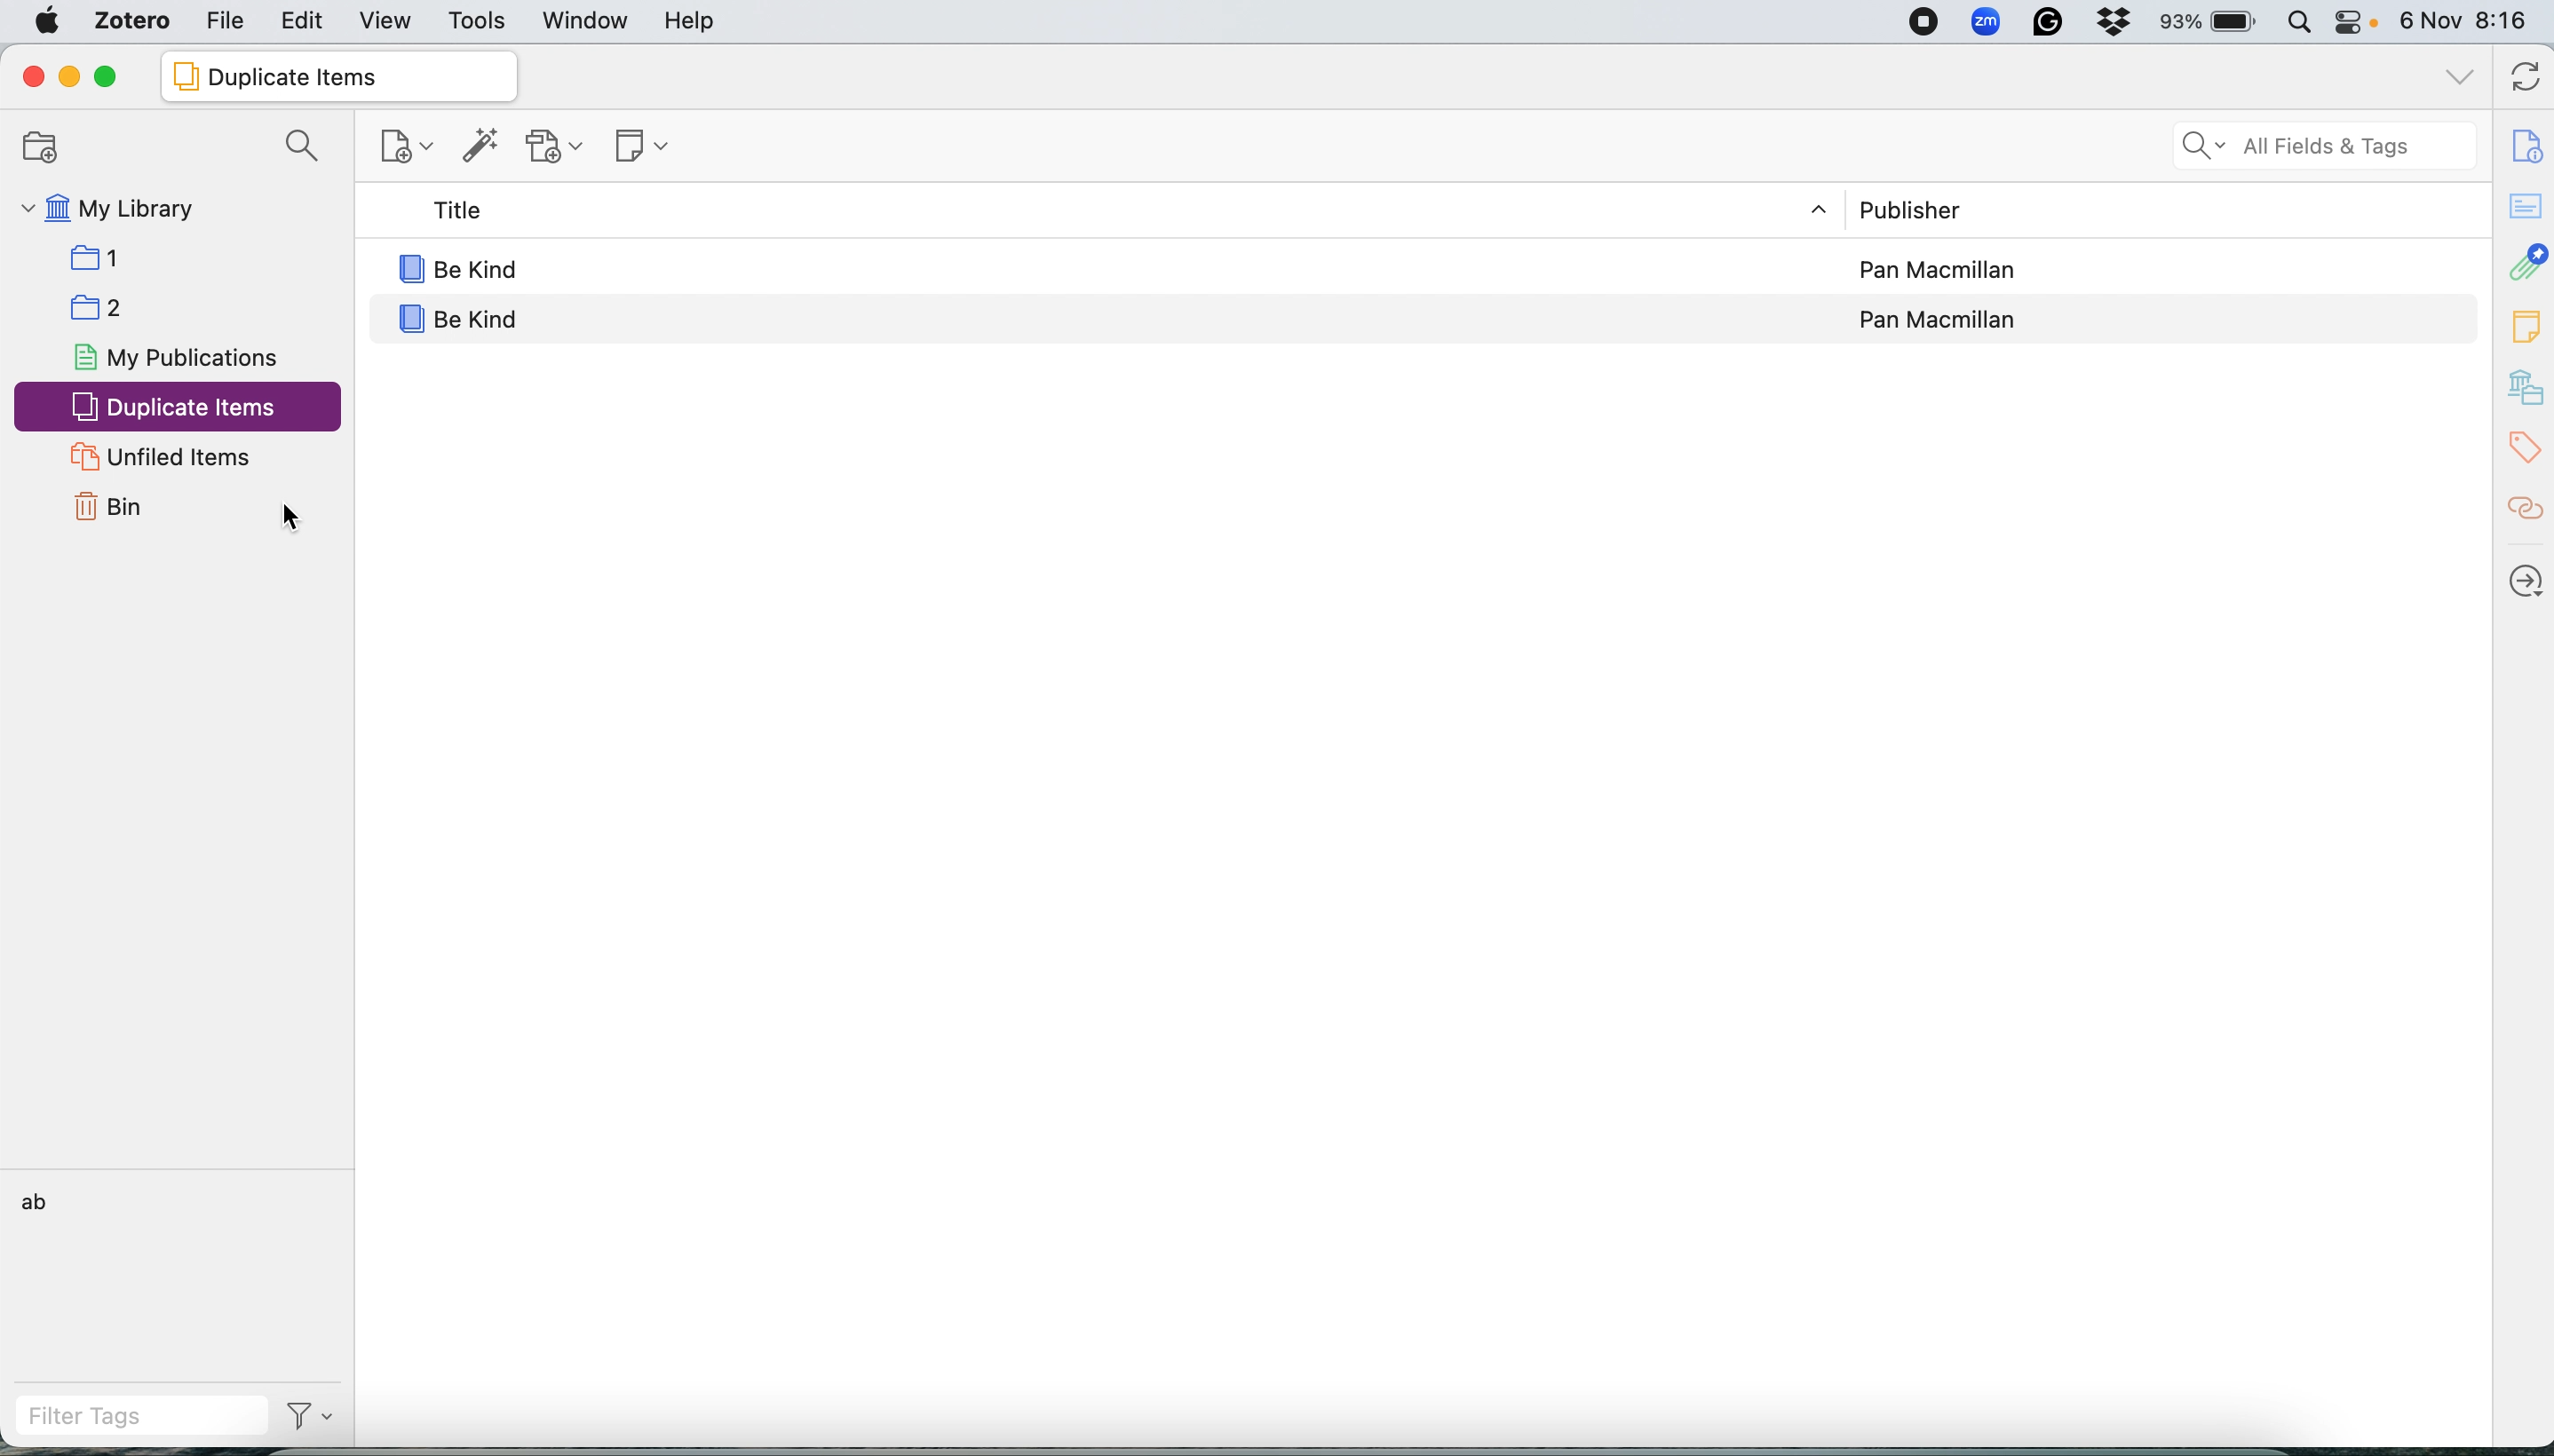  Describe the element at coordinates (2525, 263) in the screenshot. I see `attachment` at that location.